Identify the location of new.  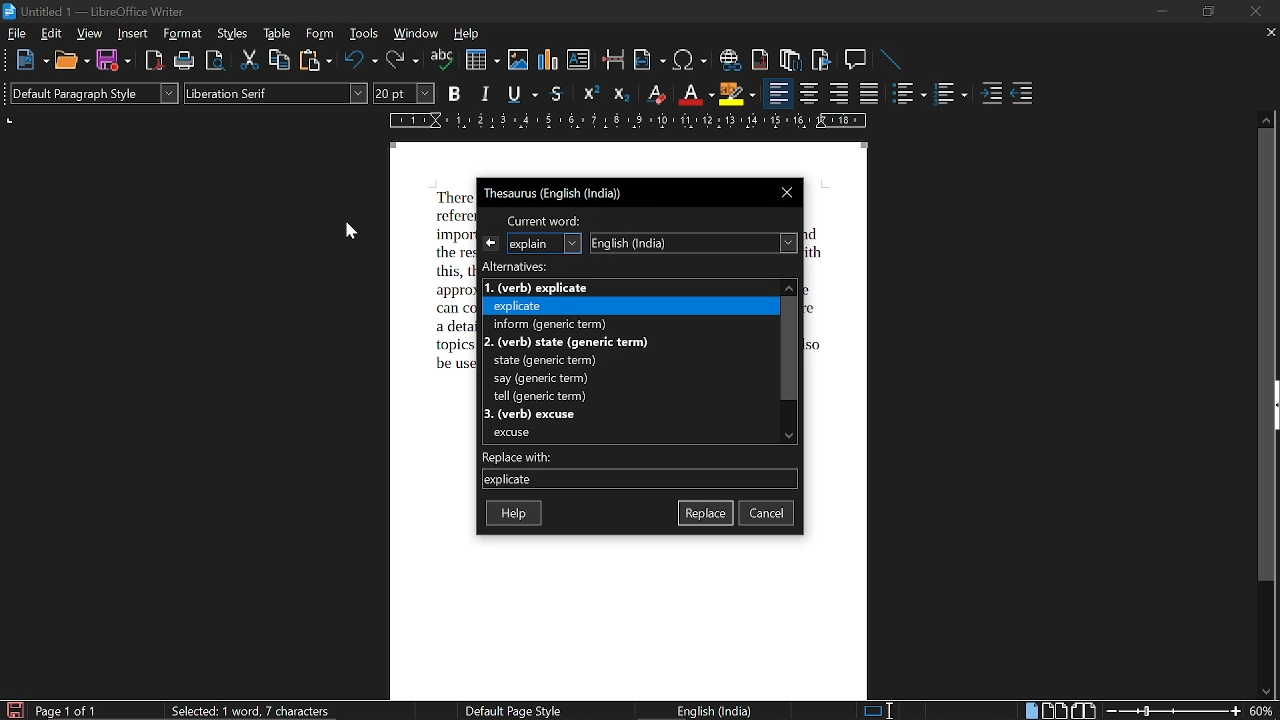
(30, 60).